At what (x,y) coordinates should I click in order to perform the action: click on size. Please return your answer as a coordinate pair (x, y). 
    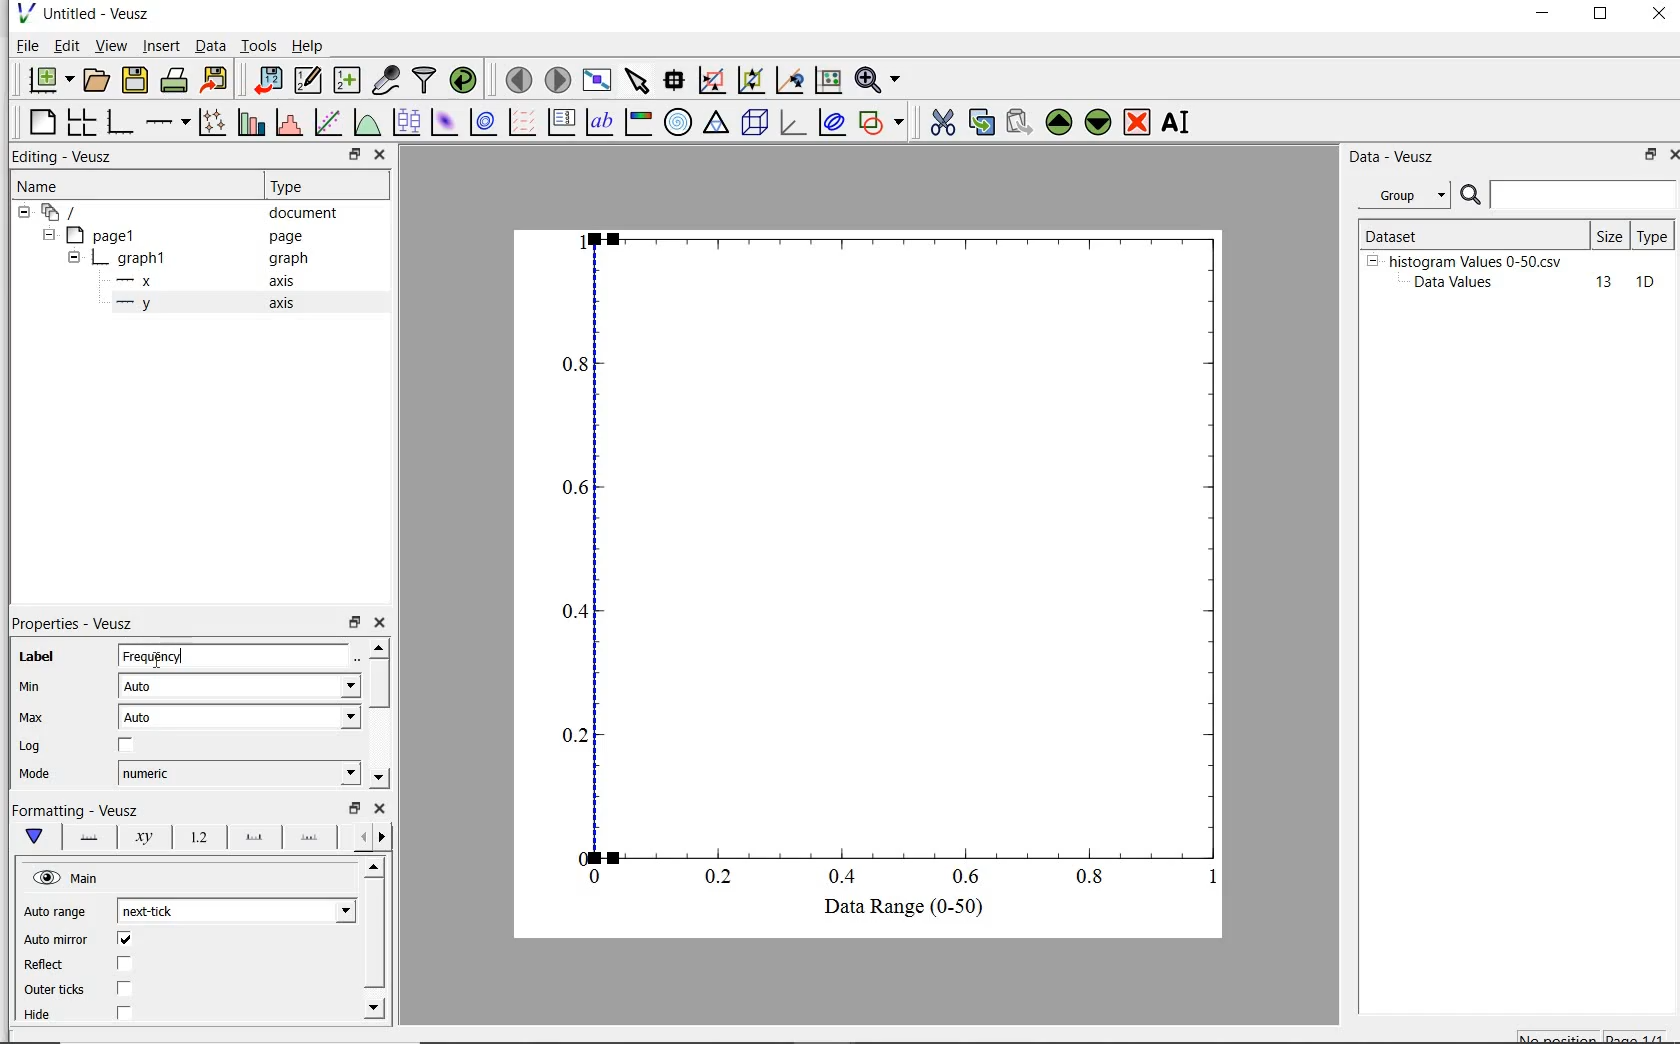
    Looking at the image, I should click on (1609, 236).